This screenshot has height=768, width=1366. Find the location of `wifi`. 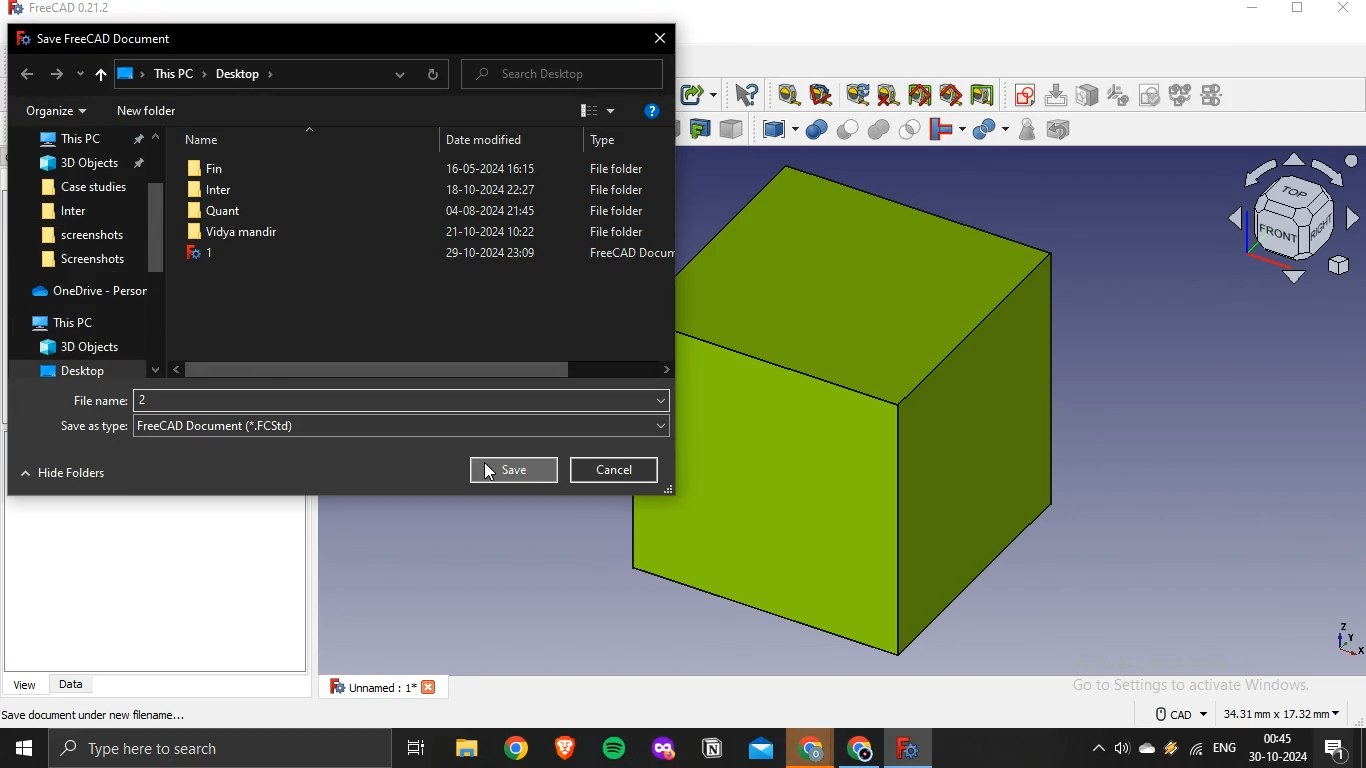

wifi is located at coordinates (1197, 749).